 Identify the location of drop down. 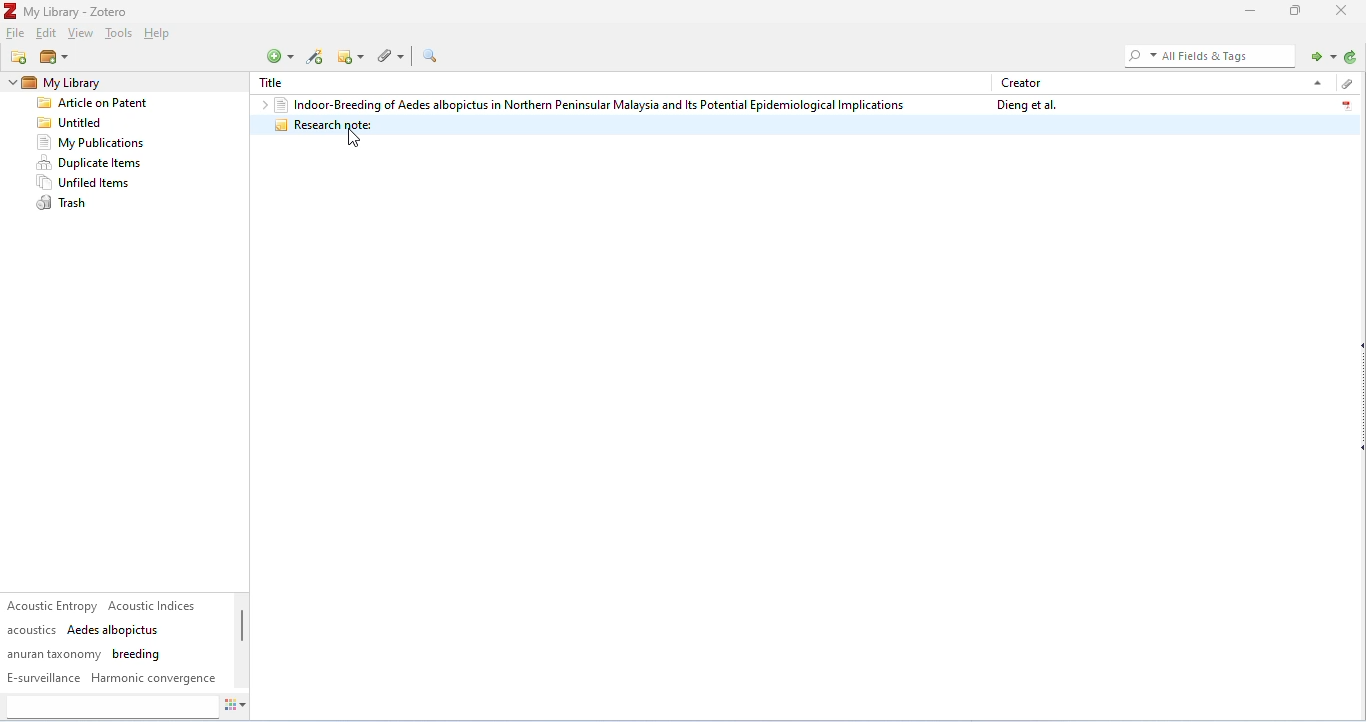
(1315, 82).